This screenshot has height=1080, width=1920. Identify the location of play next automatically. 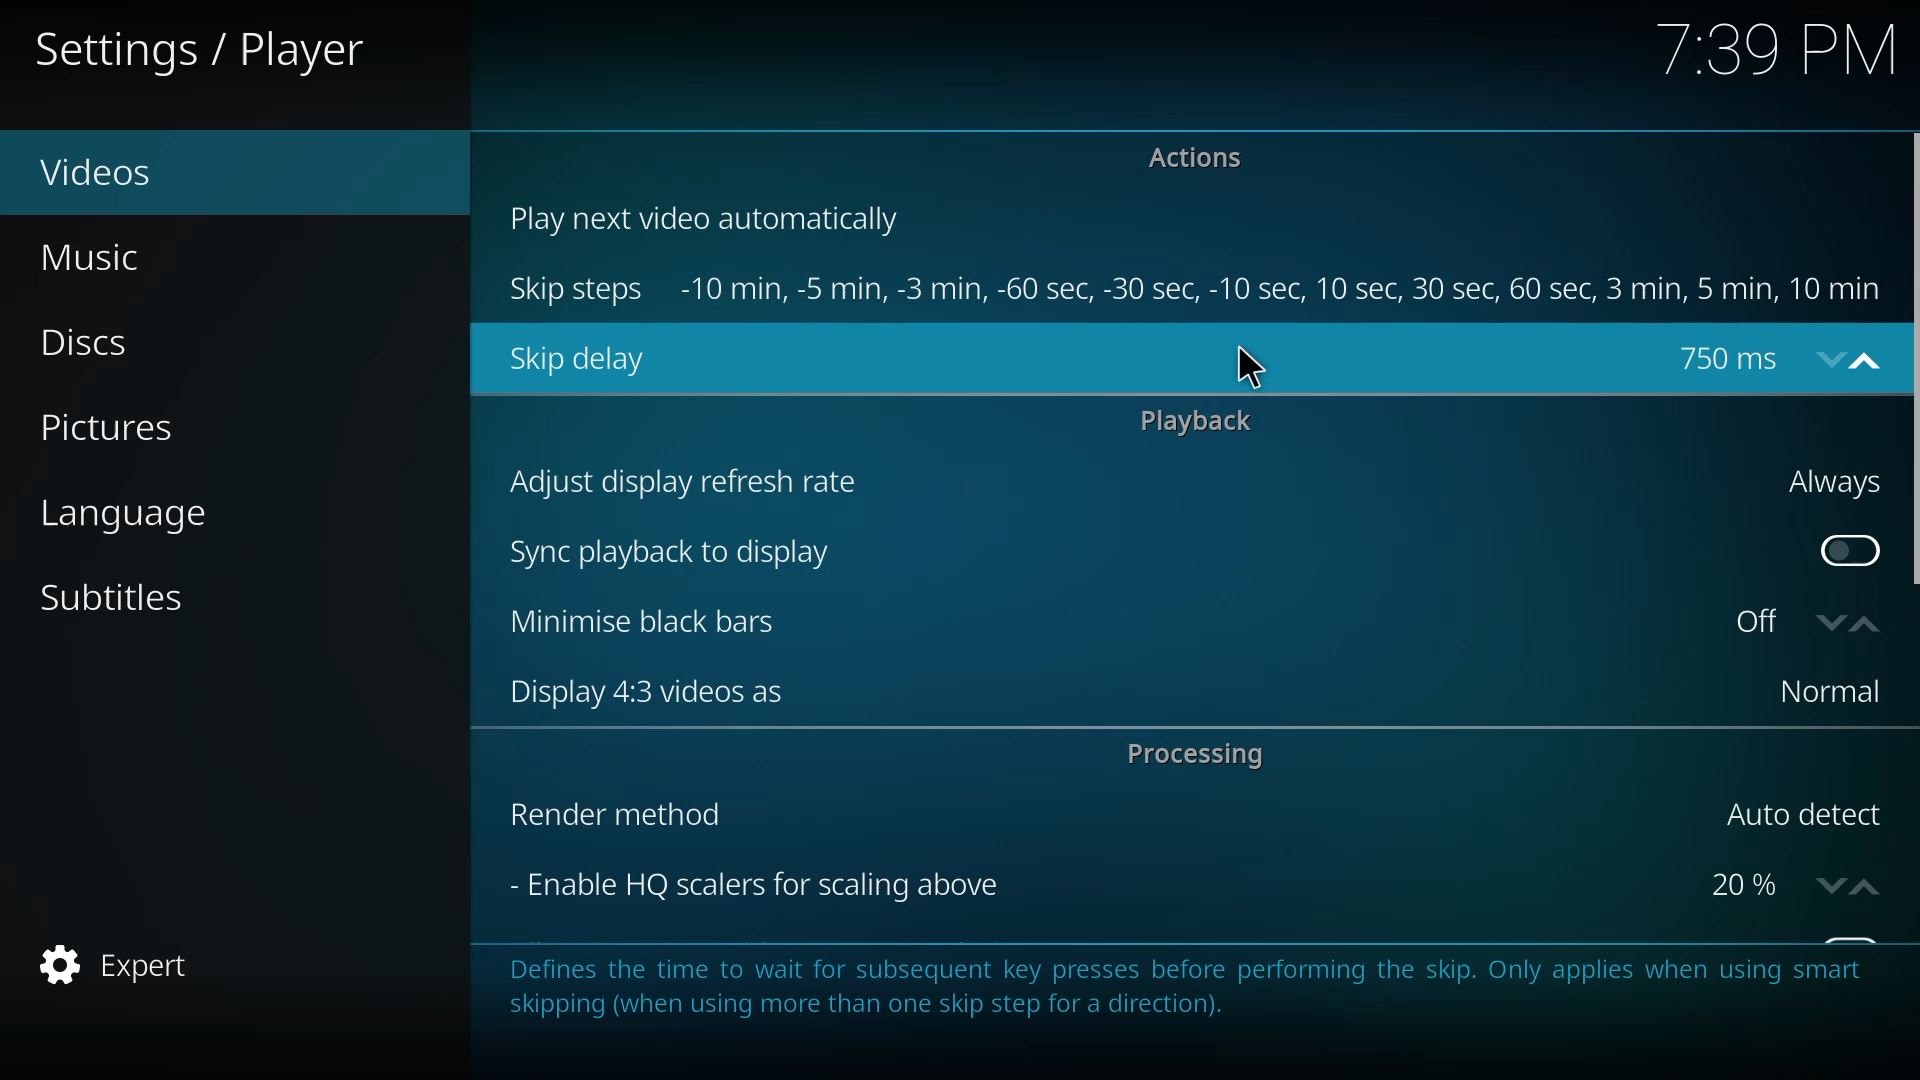
(708, 219).